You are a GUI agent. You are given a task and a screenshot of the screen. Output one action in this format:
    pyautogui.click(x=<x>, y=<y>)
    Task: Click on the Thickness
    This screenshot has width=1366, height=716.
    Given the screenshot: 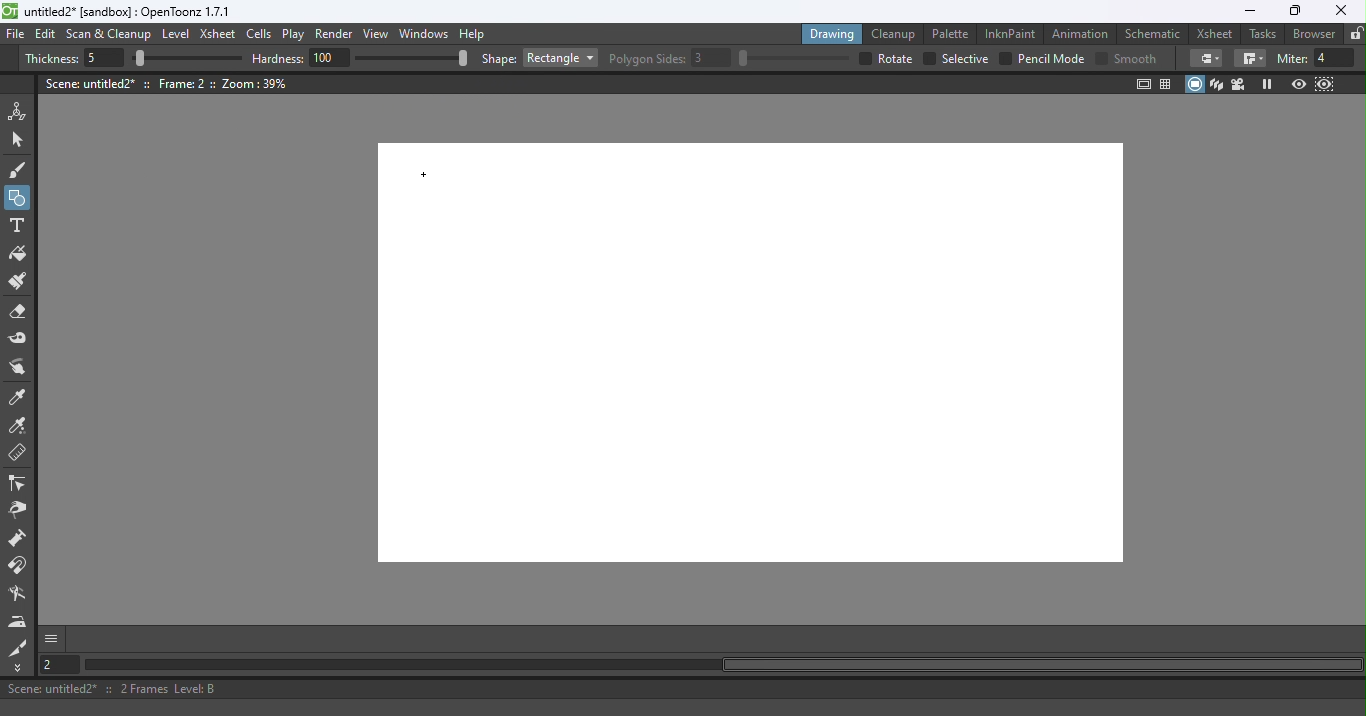 What is the action you would take?
    pyautogui.click(x=51, y=59)
    